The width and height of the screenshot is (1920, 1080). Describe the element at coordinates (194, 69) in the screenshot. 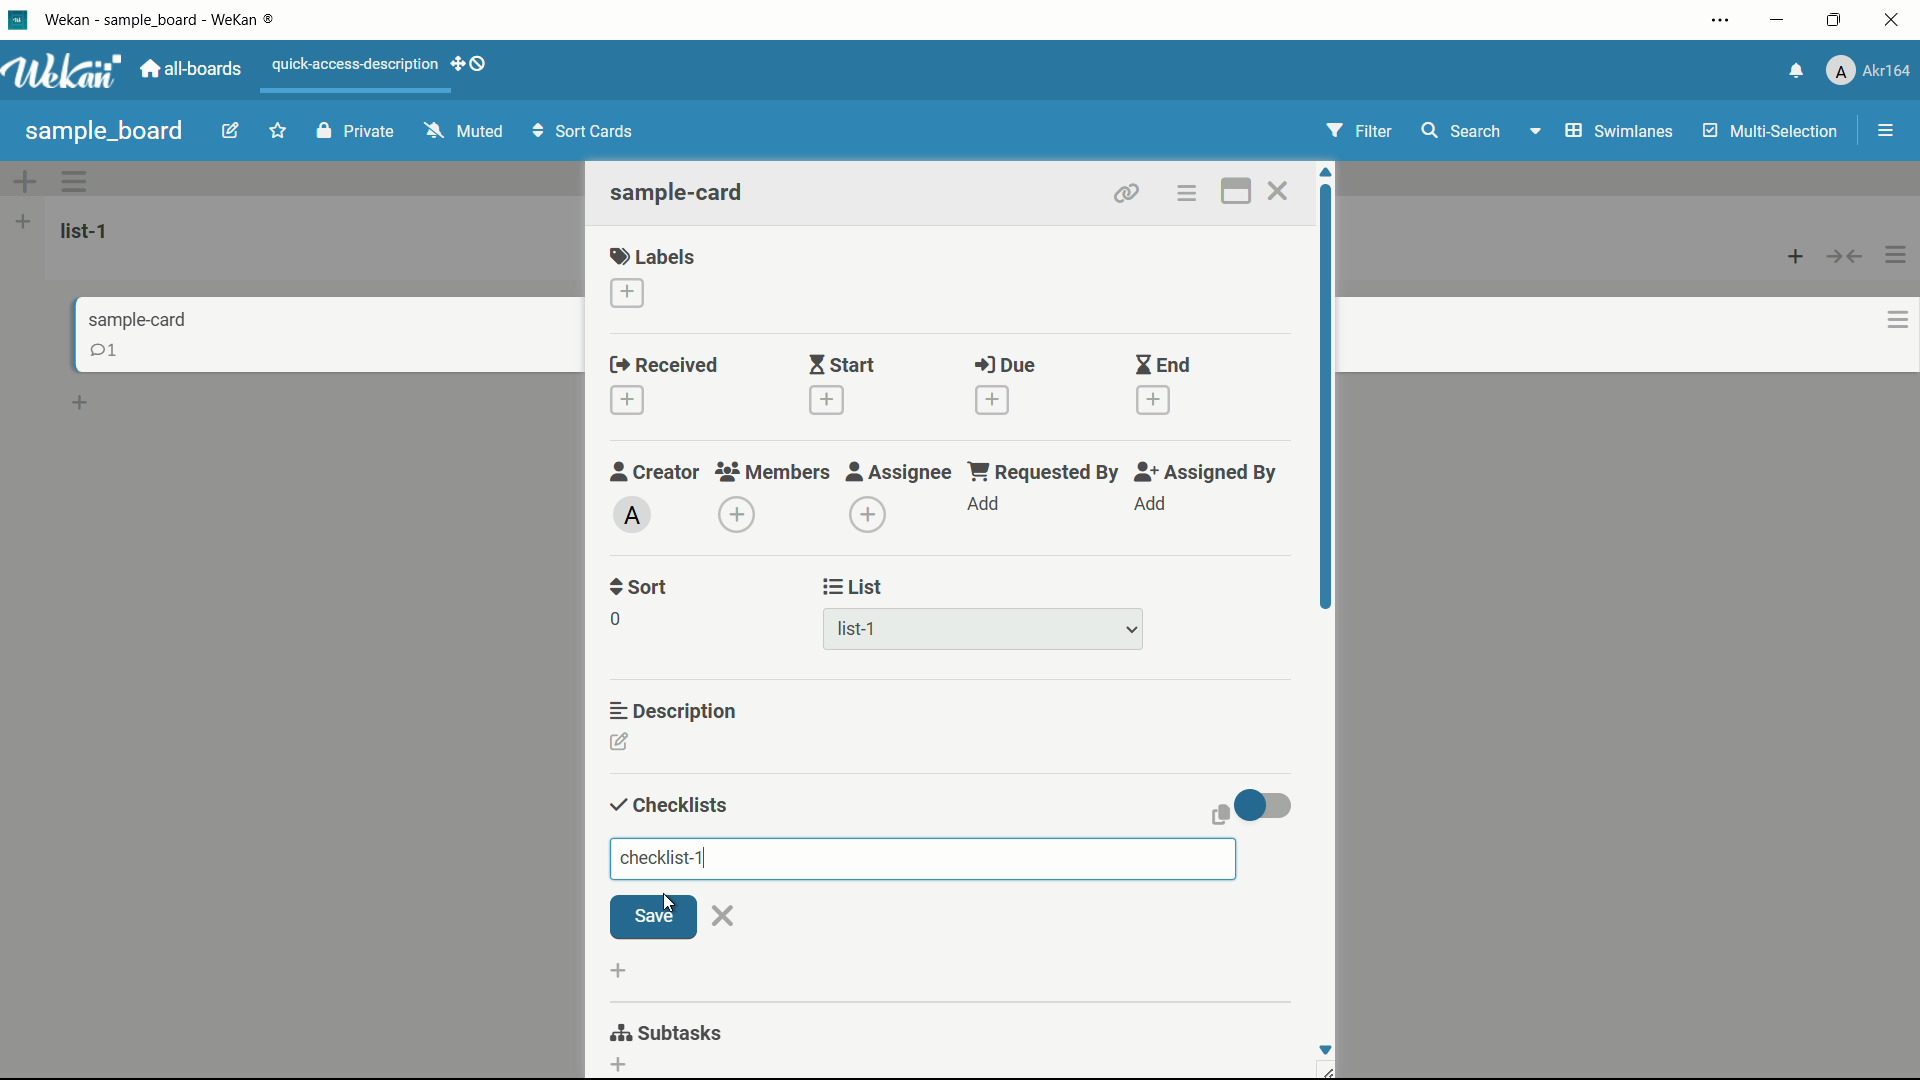

I see `all boards` at that location.